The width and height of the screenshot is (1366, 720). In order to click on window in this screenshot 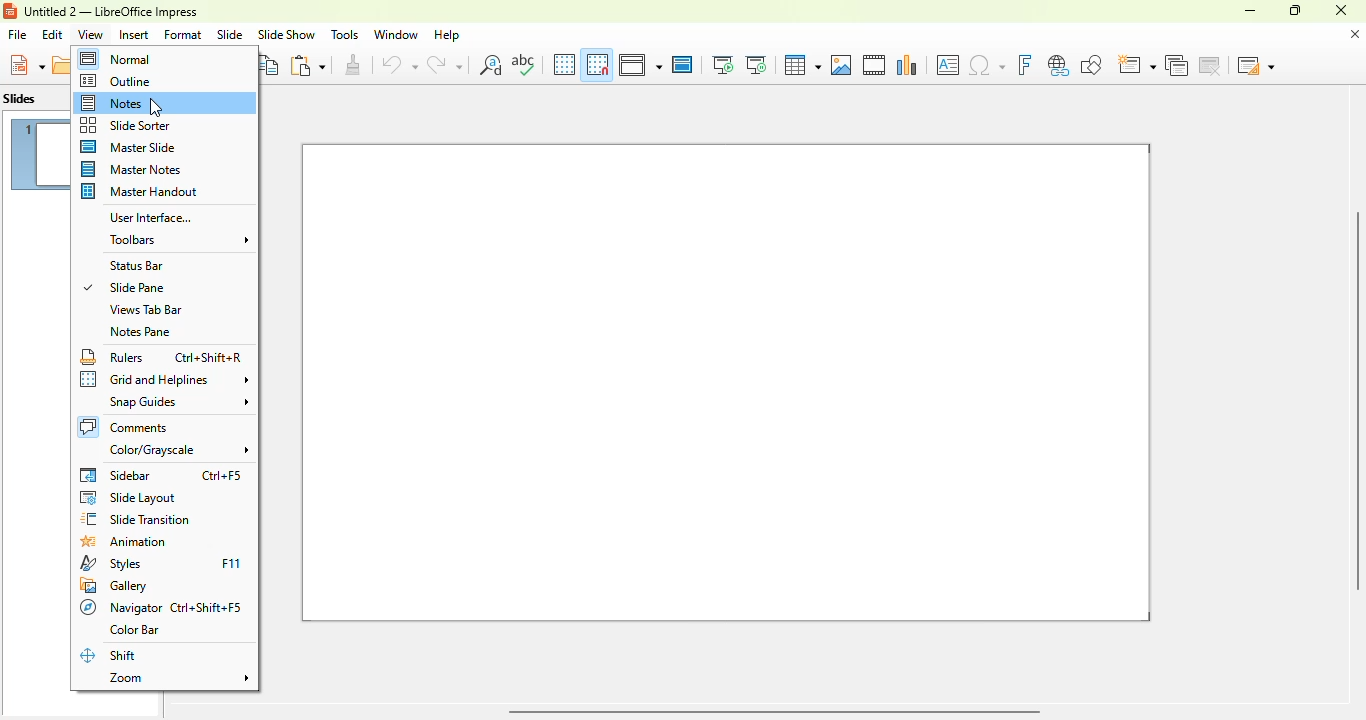, I will do `click(395, 35)`.